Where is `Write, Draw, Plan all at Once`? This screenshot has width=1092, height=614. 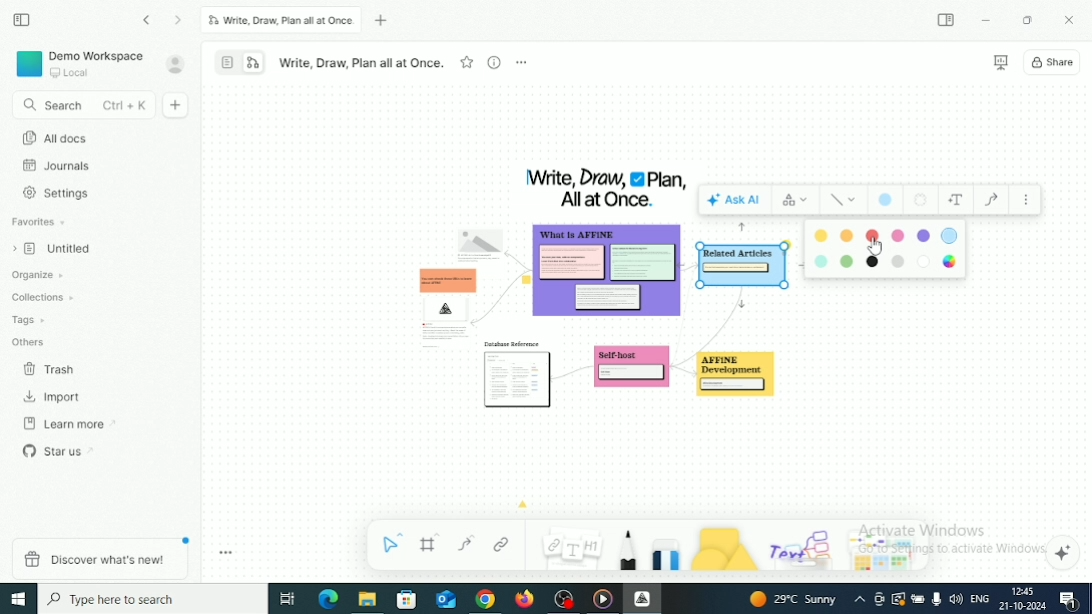 Write, Draw, Plan all at Once is located at coordinates (281, 20).